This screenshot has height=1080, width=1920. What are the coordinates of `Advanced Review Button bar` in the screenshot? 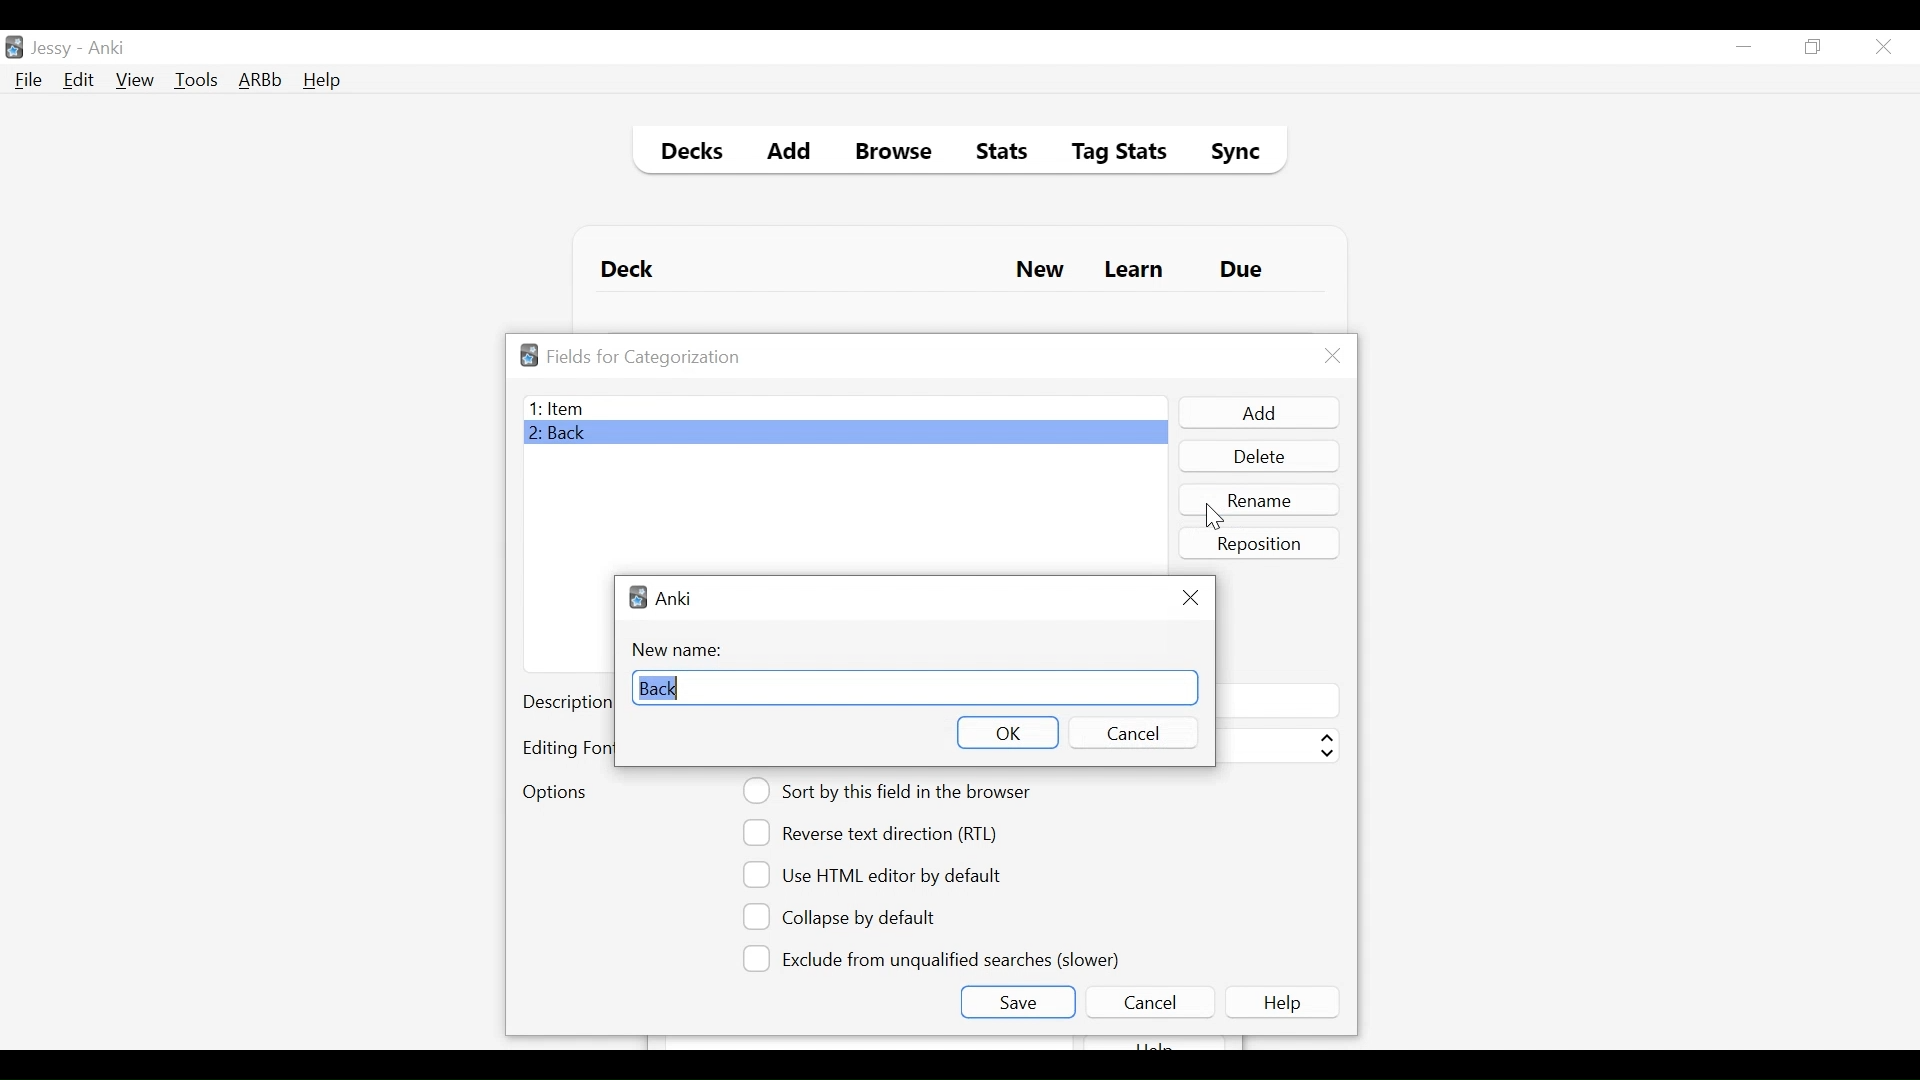 It's located at (261, 80).